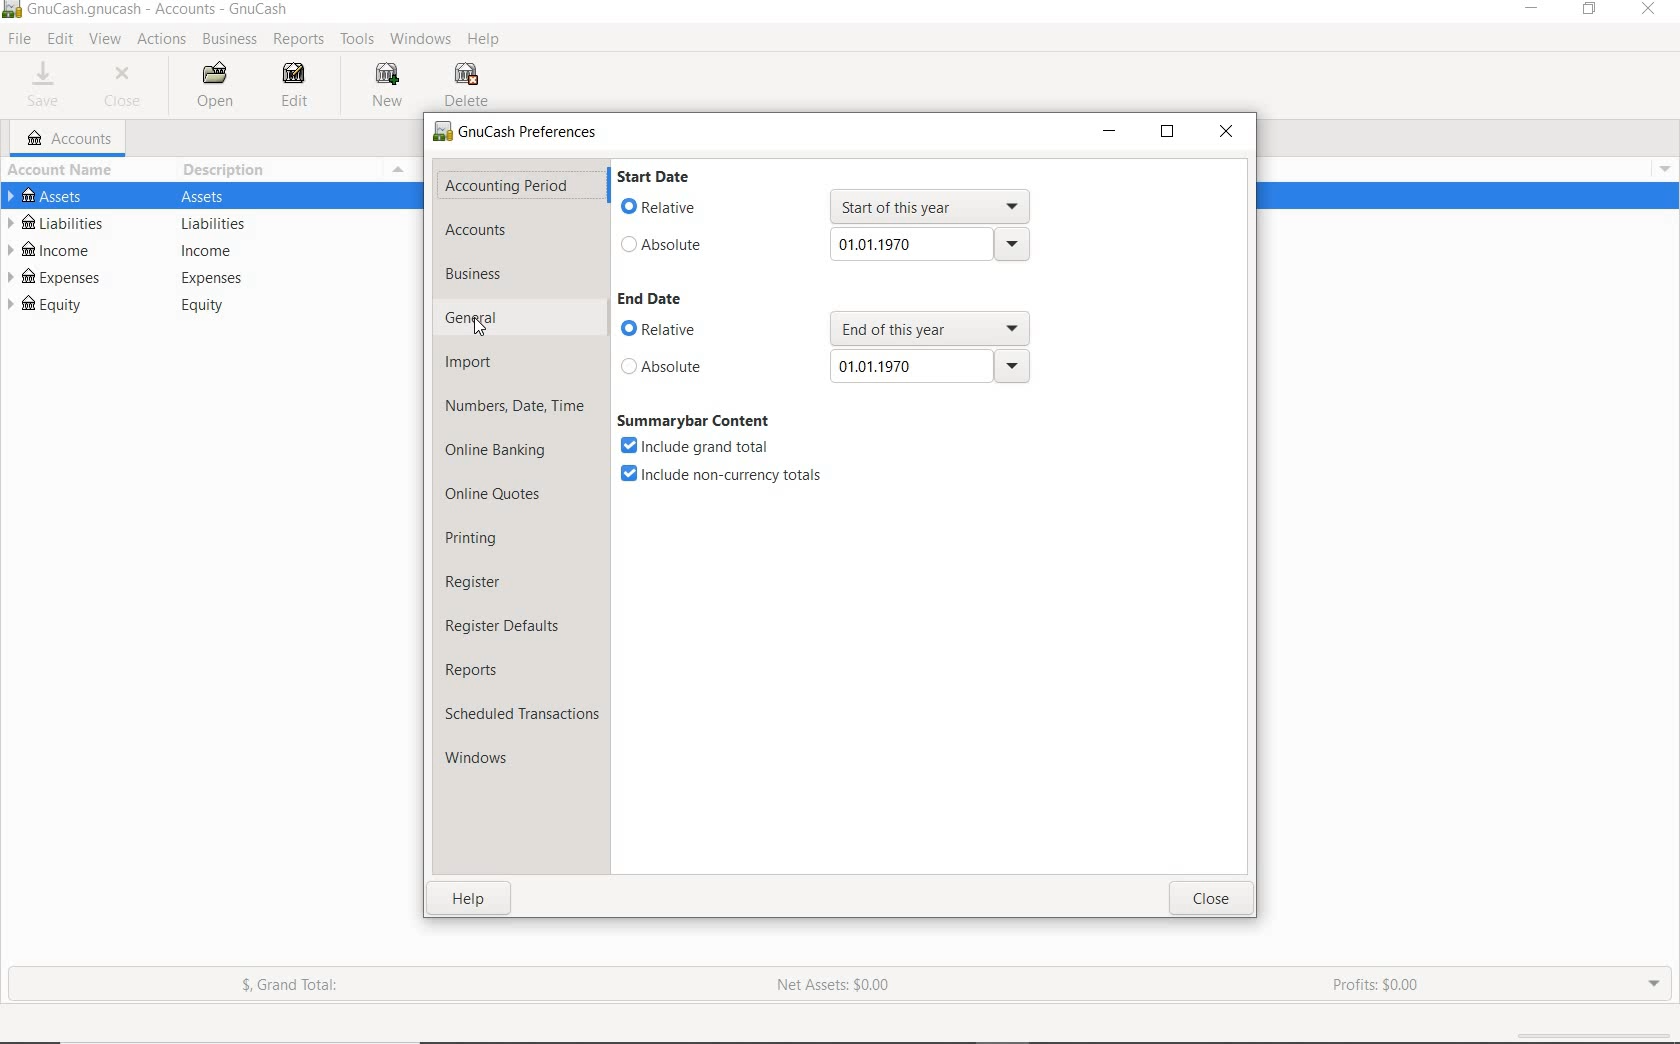 Image resolution: width=1680 pixels, height=1044 pixels. Describe the element at coordinates (1655, 986) in the screenshot. I see `EXPAND` at that location.